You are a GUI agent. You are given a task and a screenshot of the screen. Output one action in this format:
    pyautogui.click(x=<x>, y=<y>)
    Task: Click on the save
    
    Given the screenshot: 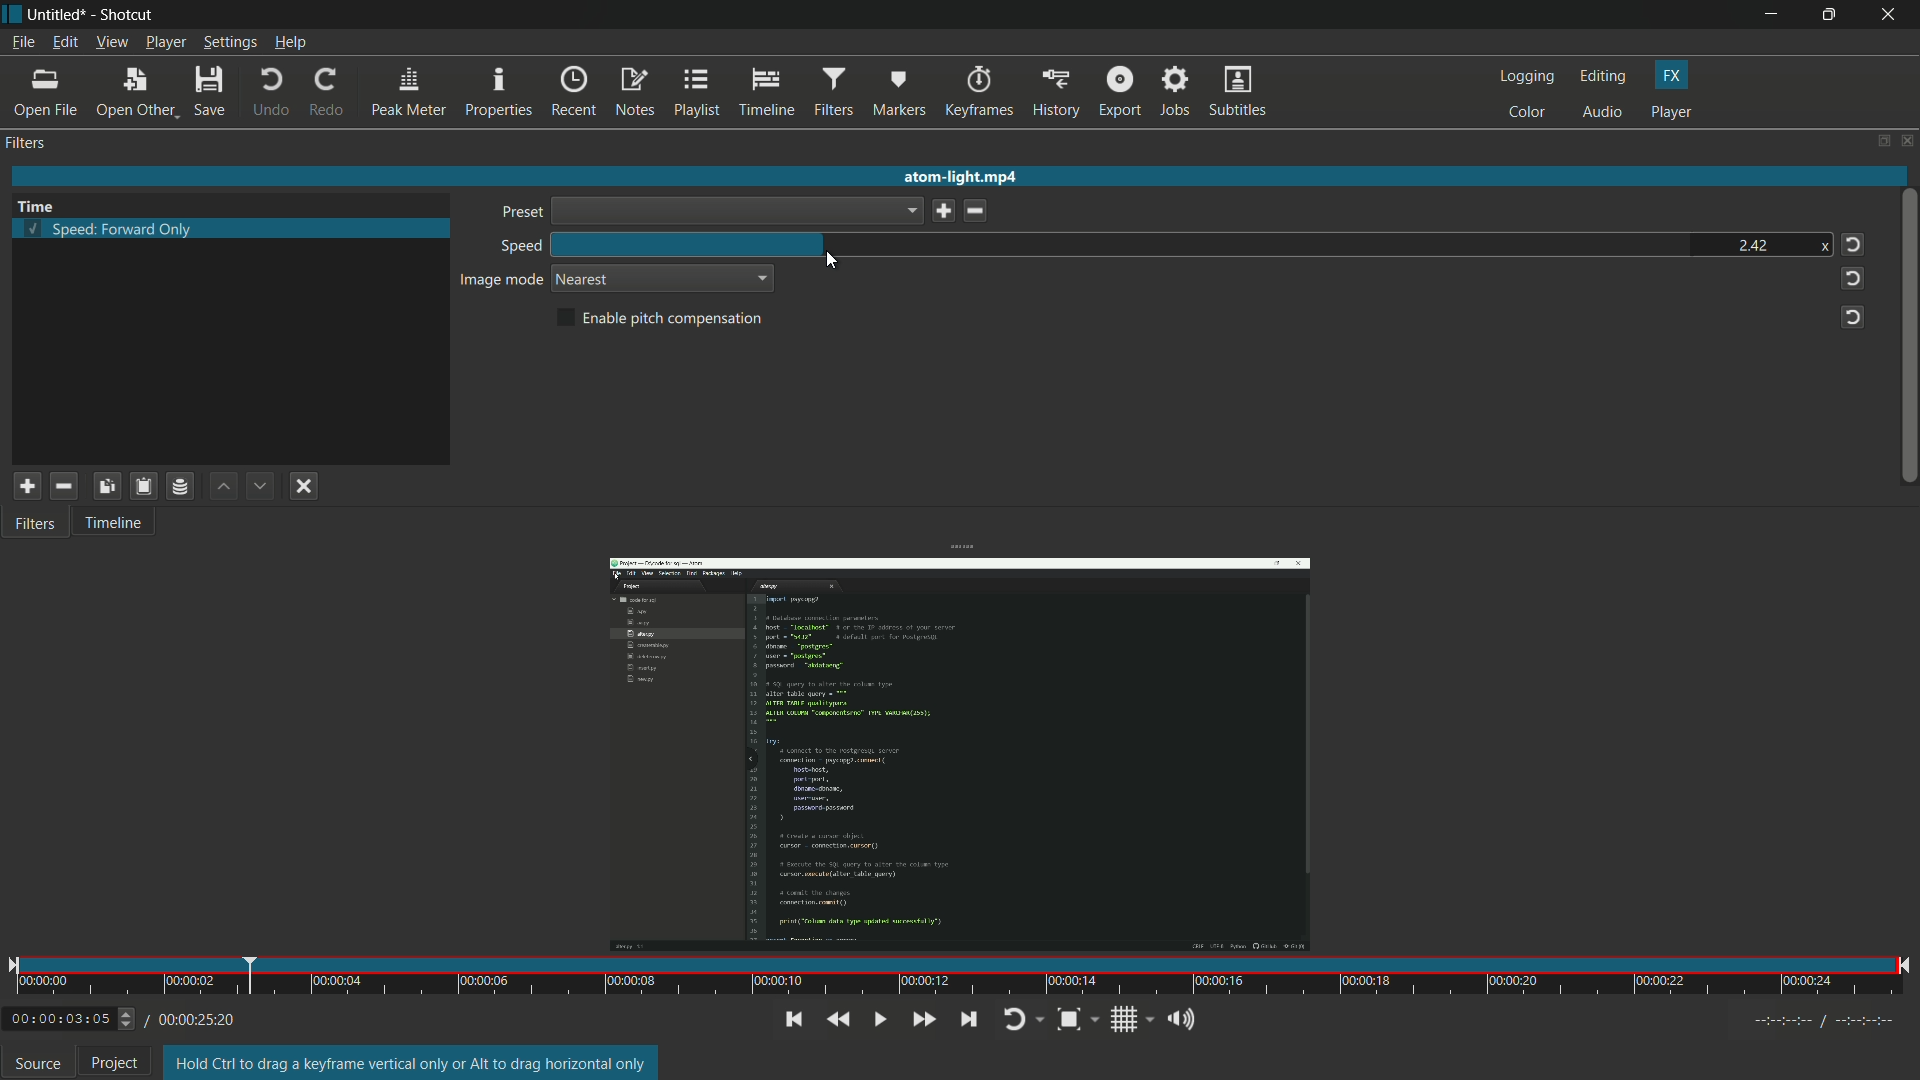 What is the action you would take?
    pyautogui.click(x=940, y=211)
    